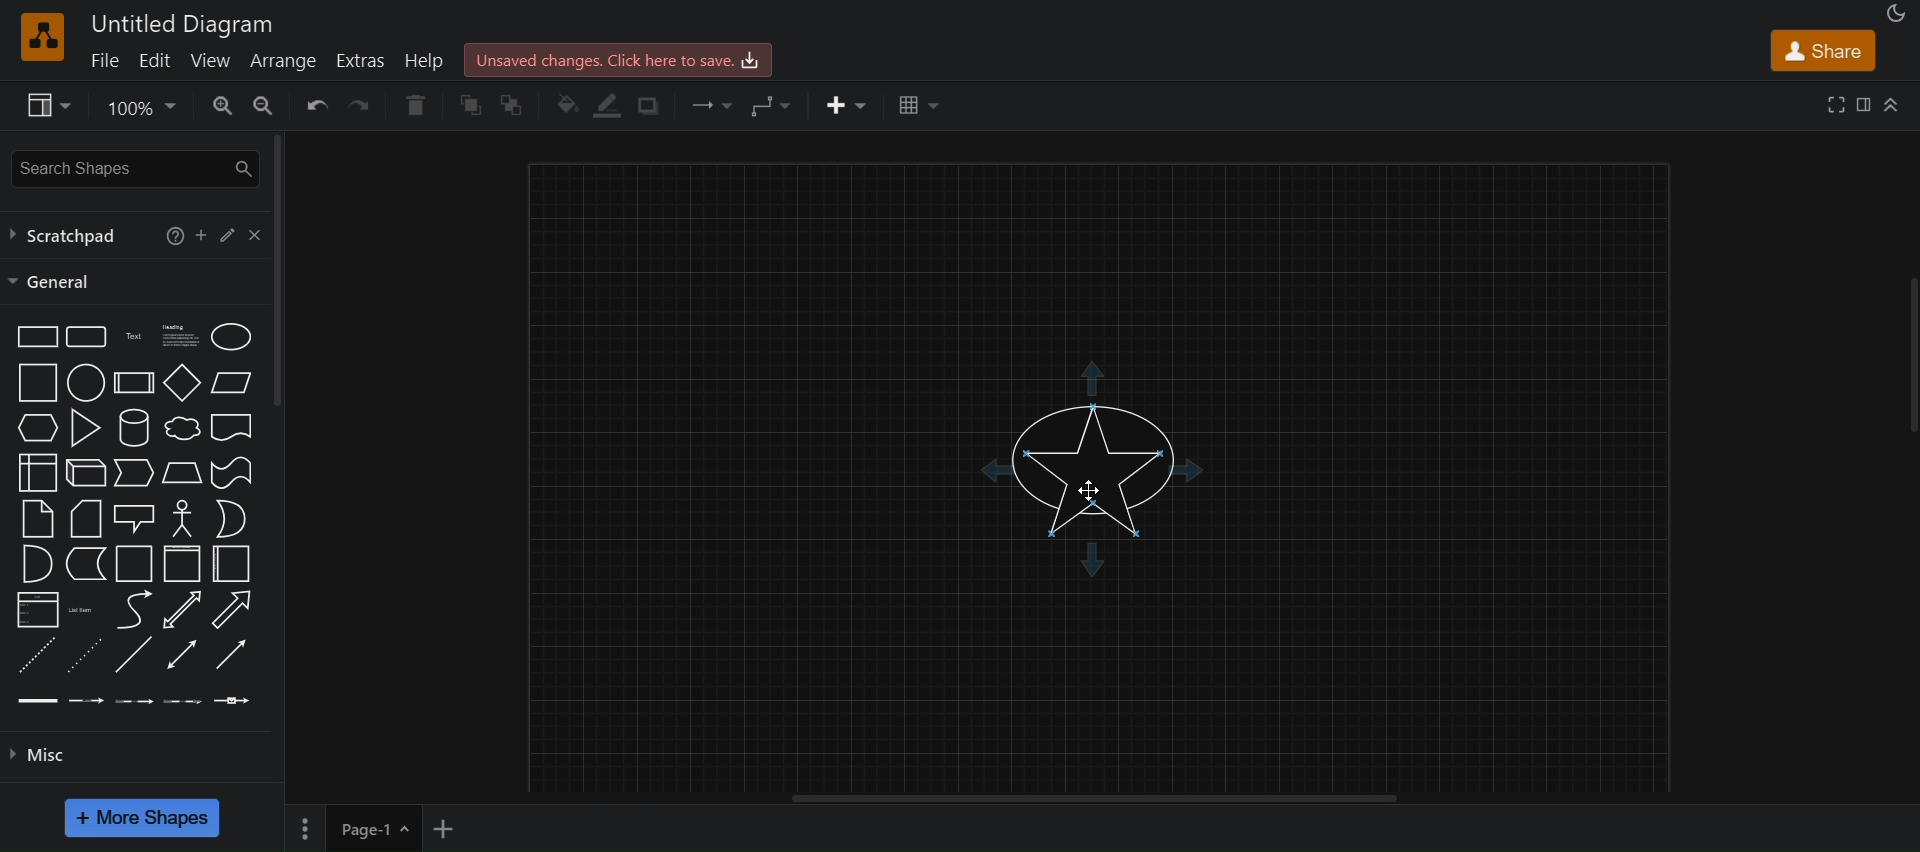  Describe the element at coordinates (454, 828) in the screenshot. I see `add new page` at that location.